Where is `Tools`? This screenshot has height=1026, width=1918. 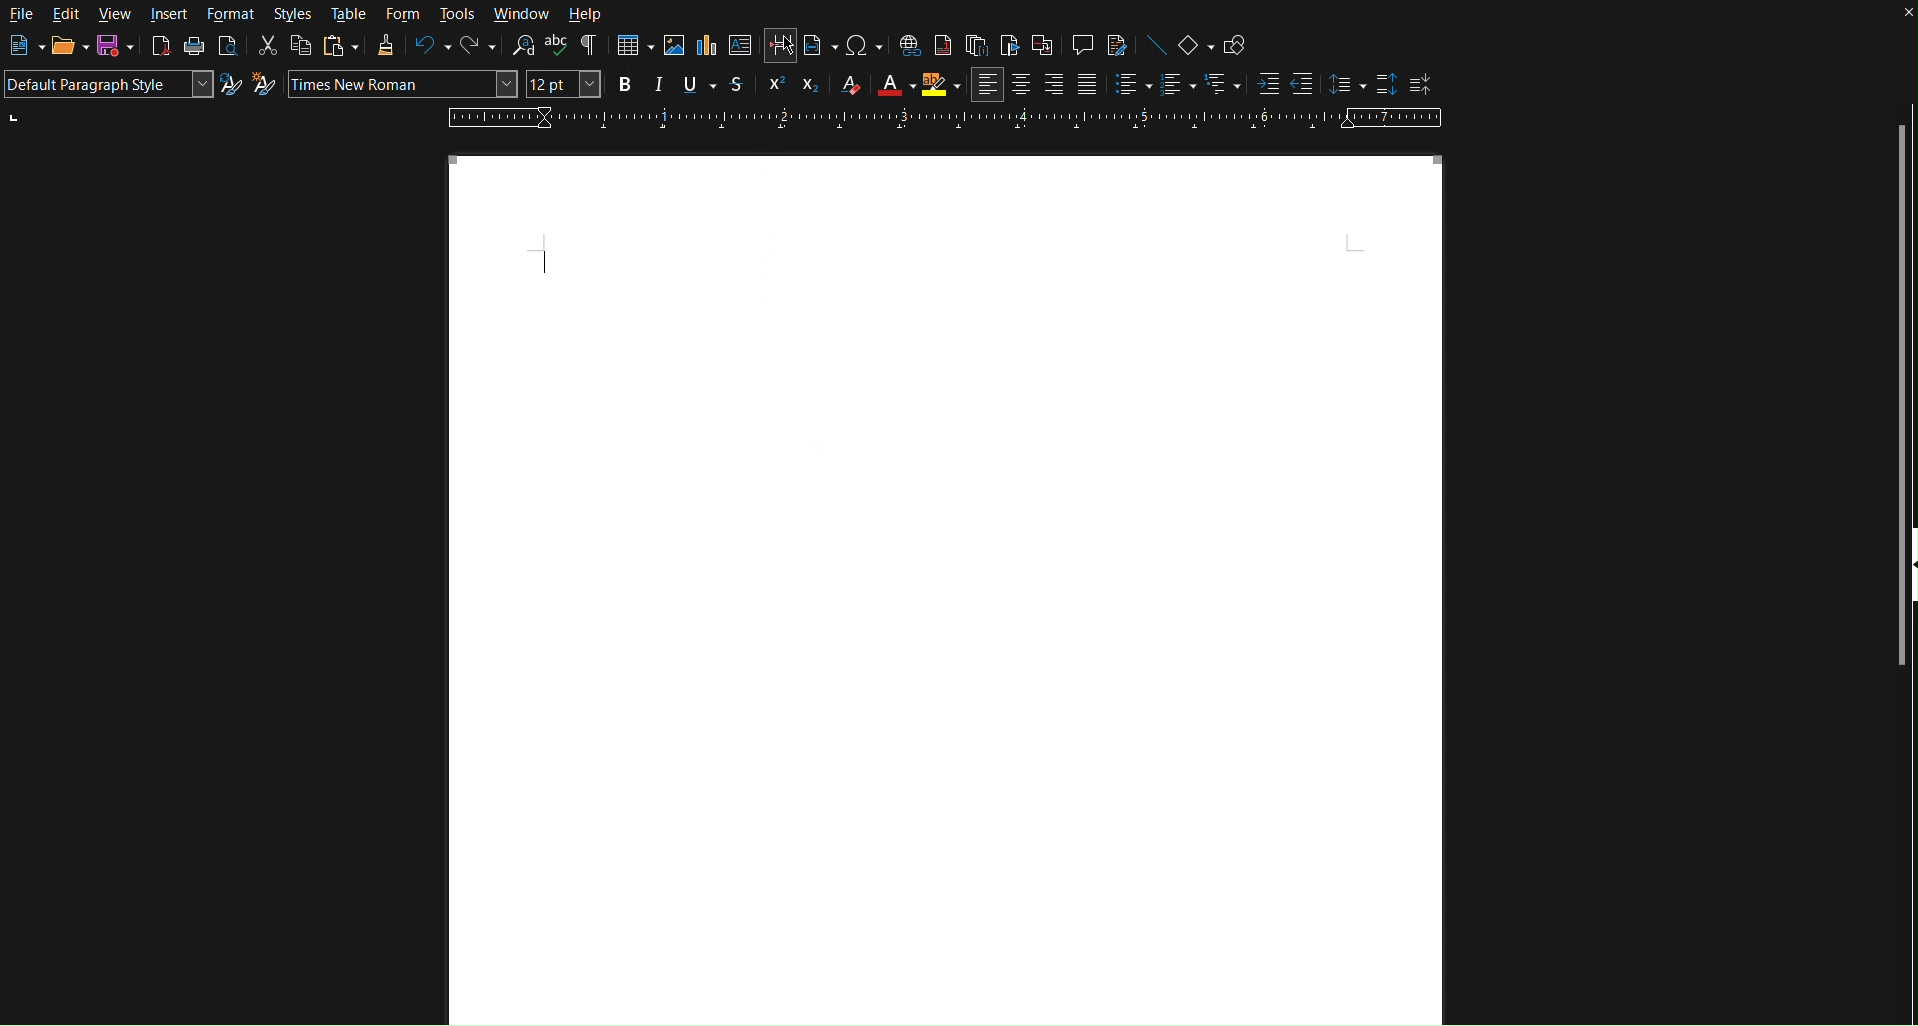 Tools is located at coordinates (456, 14).